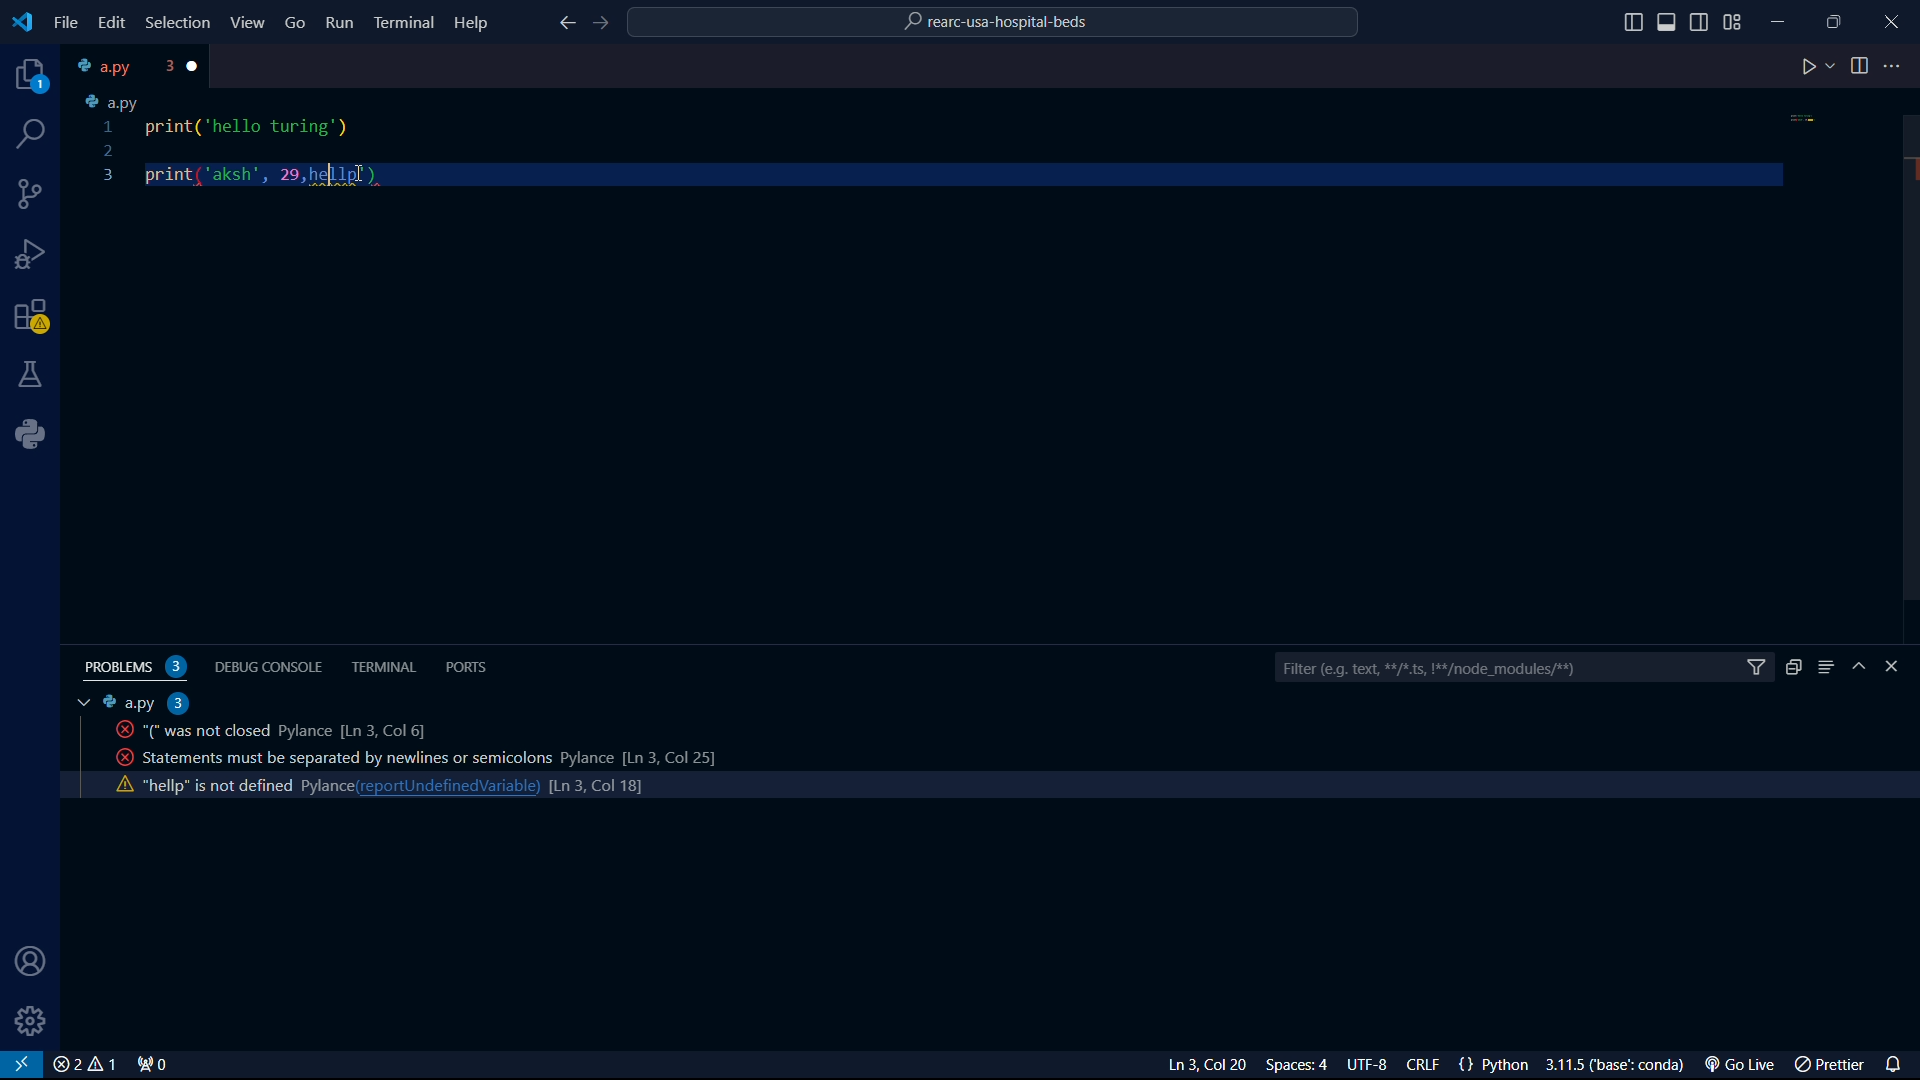 The width and height of the screenshot is (1920, 1080). Describe the element at coordinates (22, 1065) in the screenshot. I see `VS` at that location.